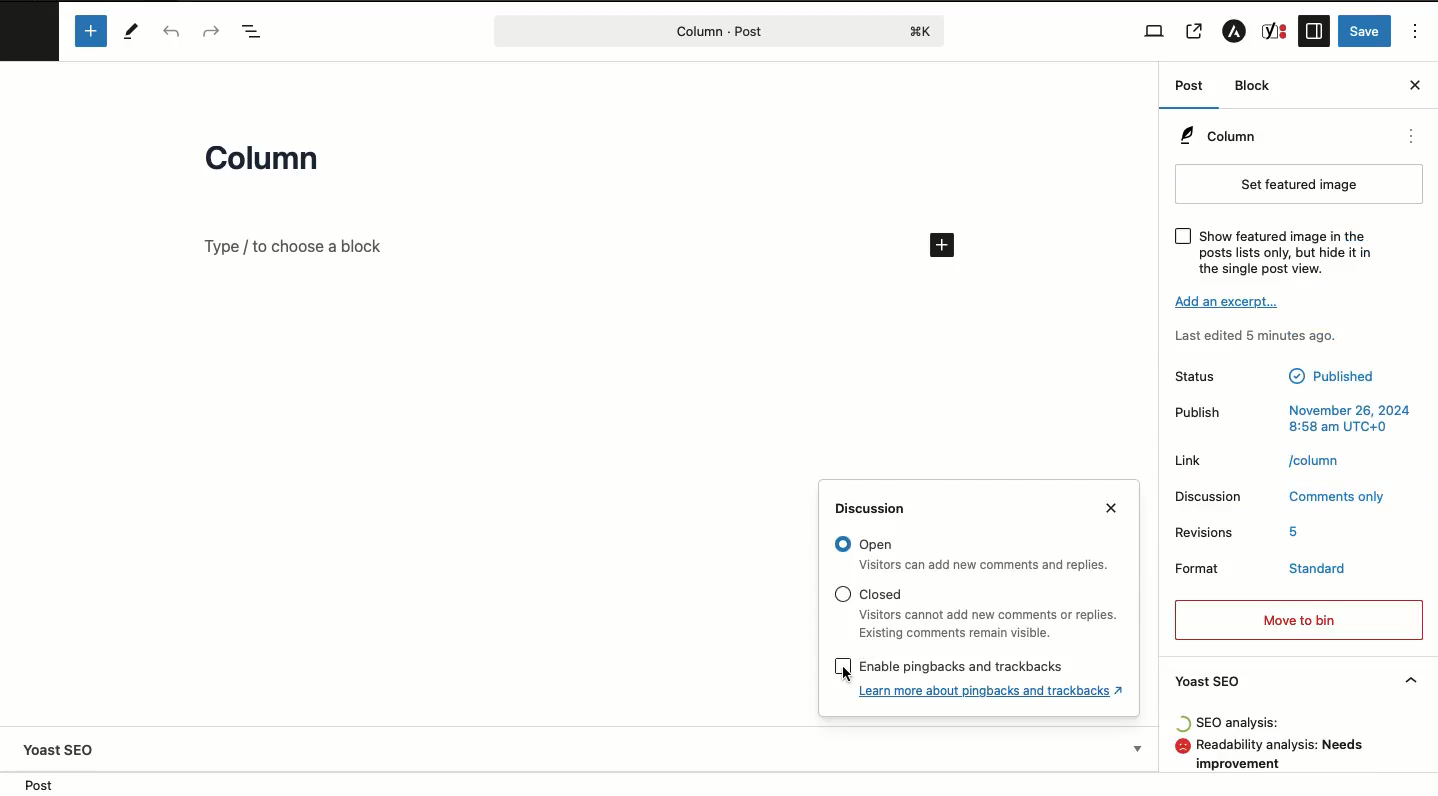 The width and height of the screenshot is (1438, 796). I want to click on loading, so click(1182, 723).